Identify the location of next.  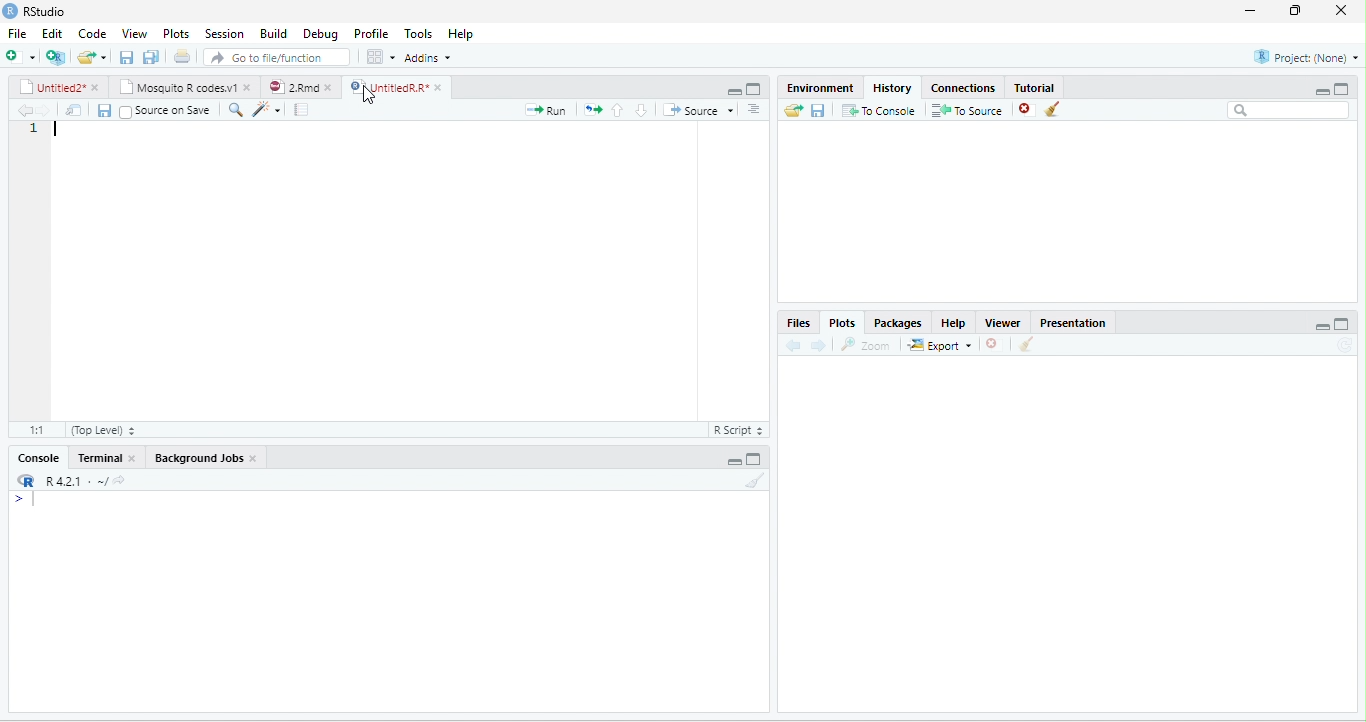
(824, 344).